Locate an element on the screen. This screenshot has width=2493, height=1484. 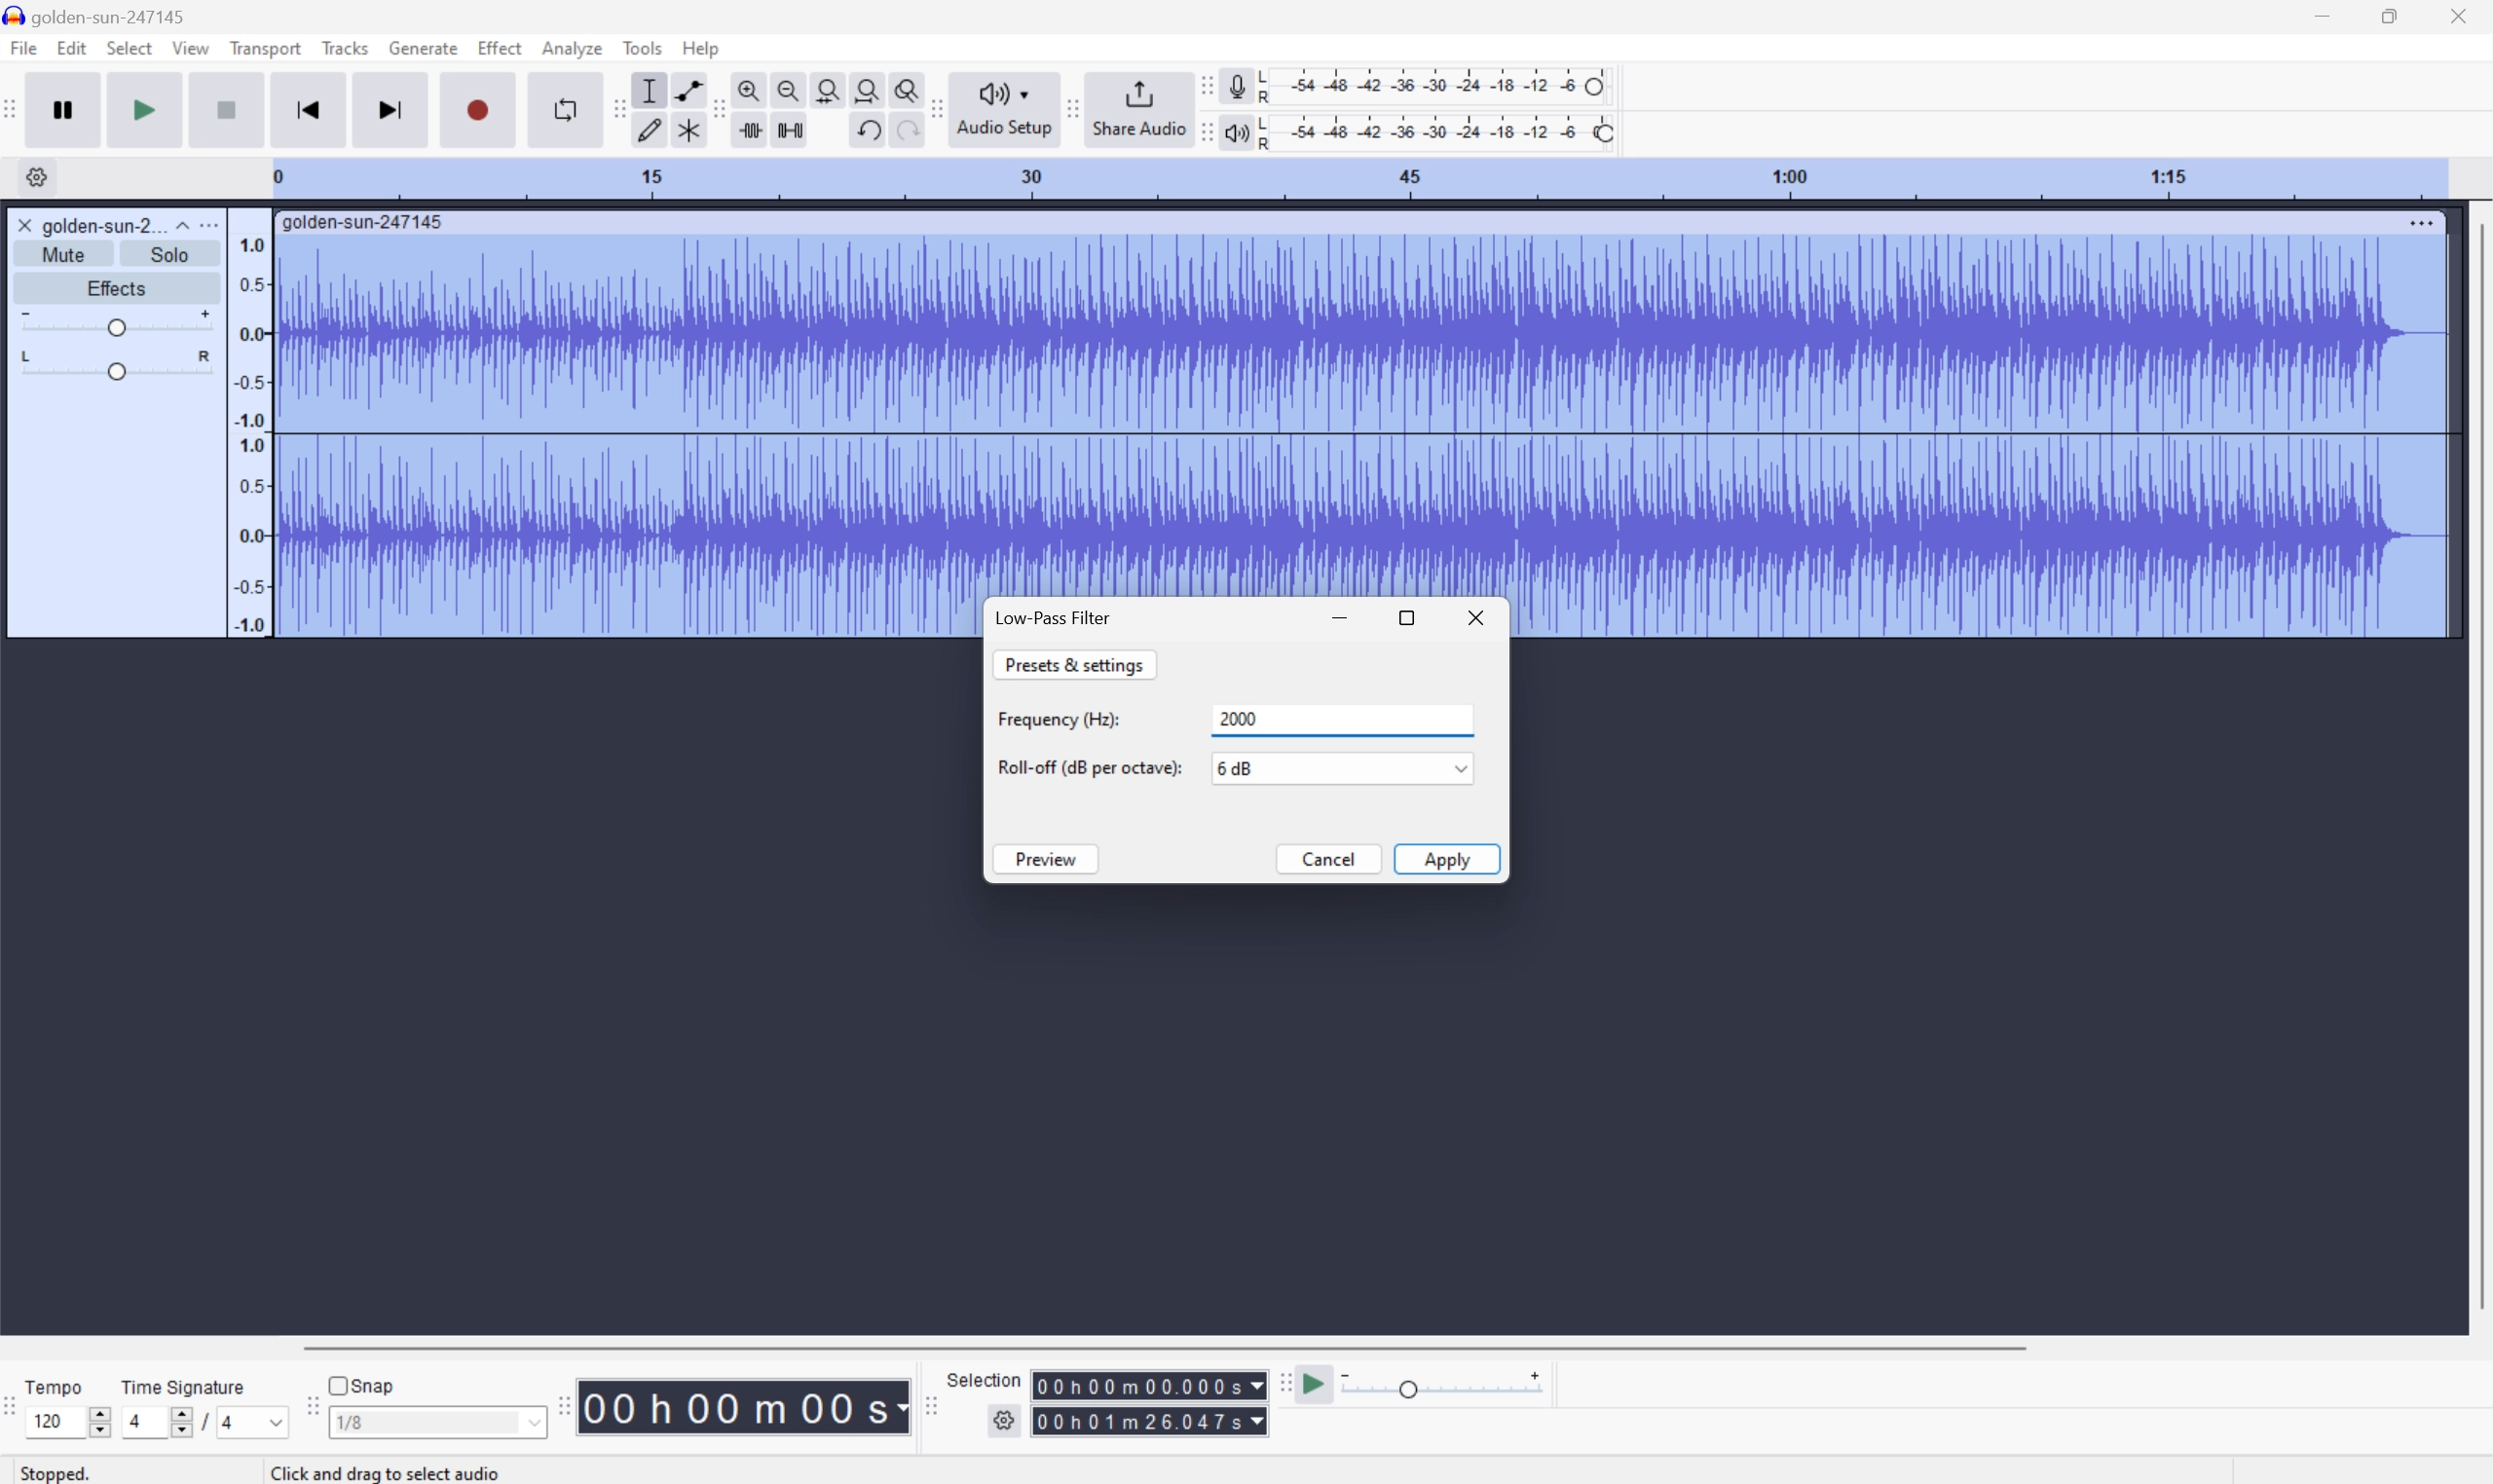
Cancel is located at coordinates (1329, 860).